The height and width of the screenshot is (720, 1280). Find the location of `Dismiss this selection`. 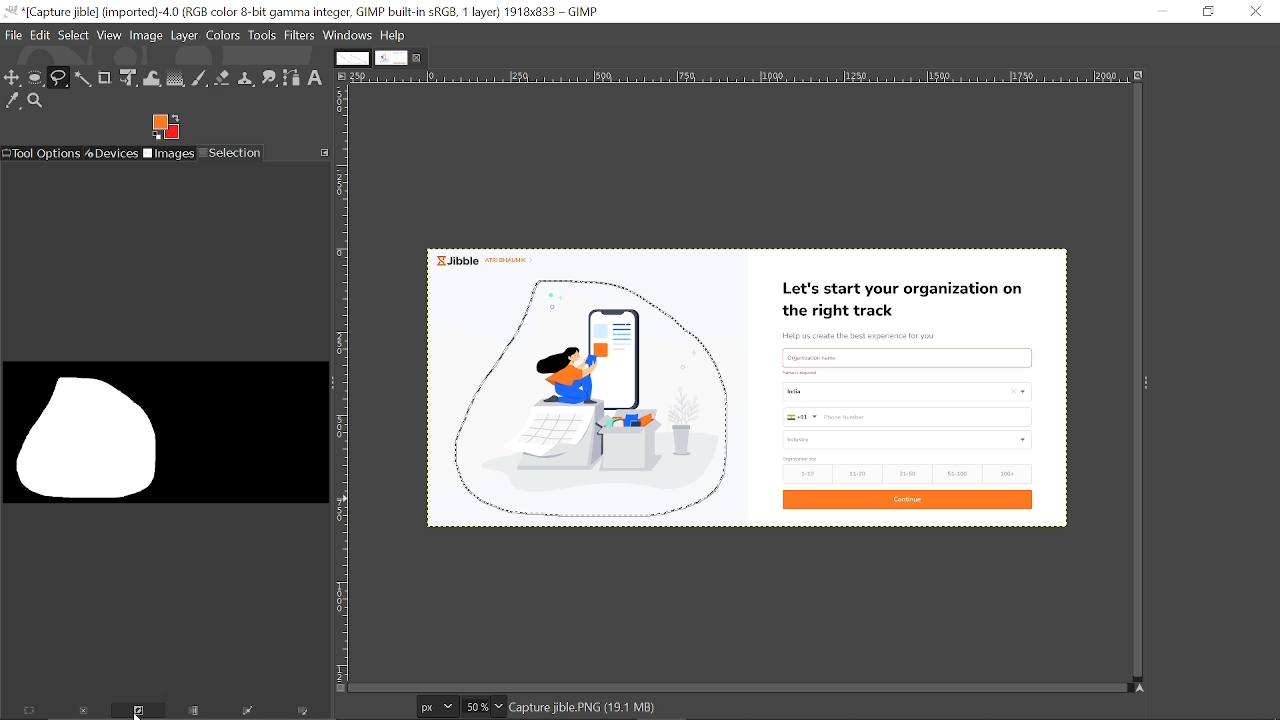

Dismiss this selection is located at coordinates (82, 713).